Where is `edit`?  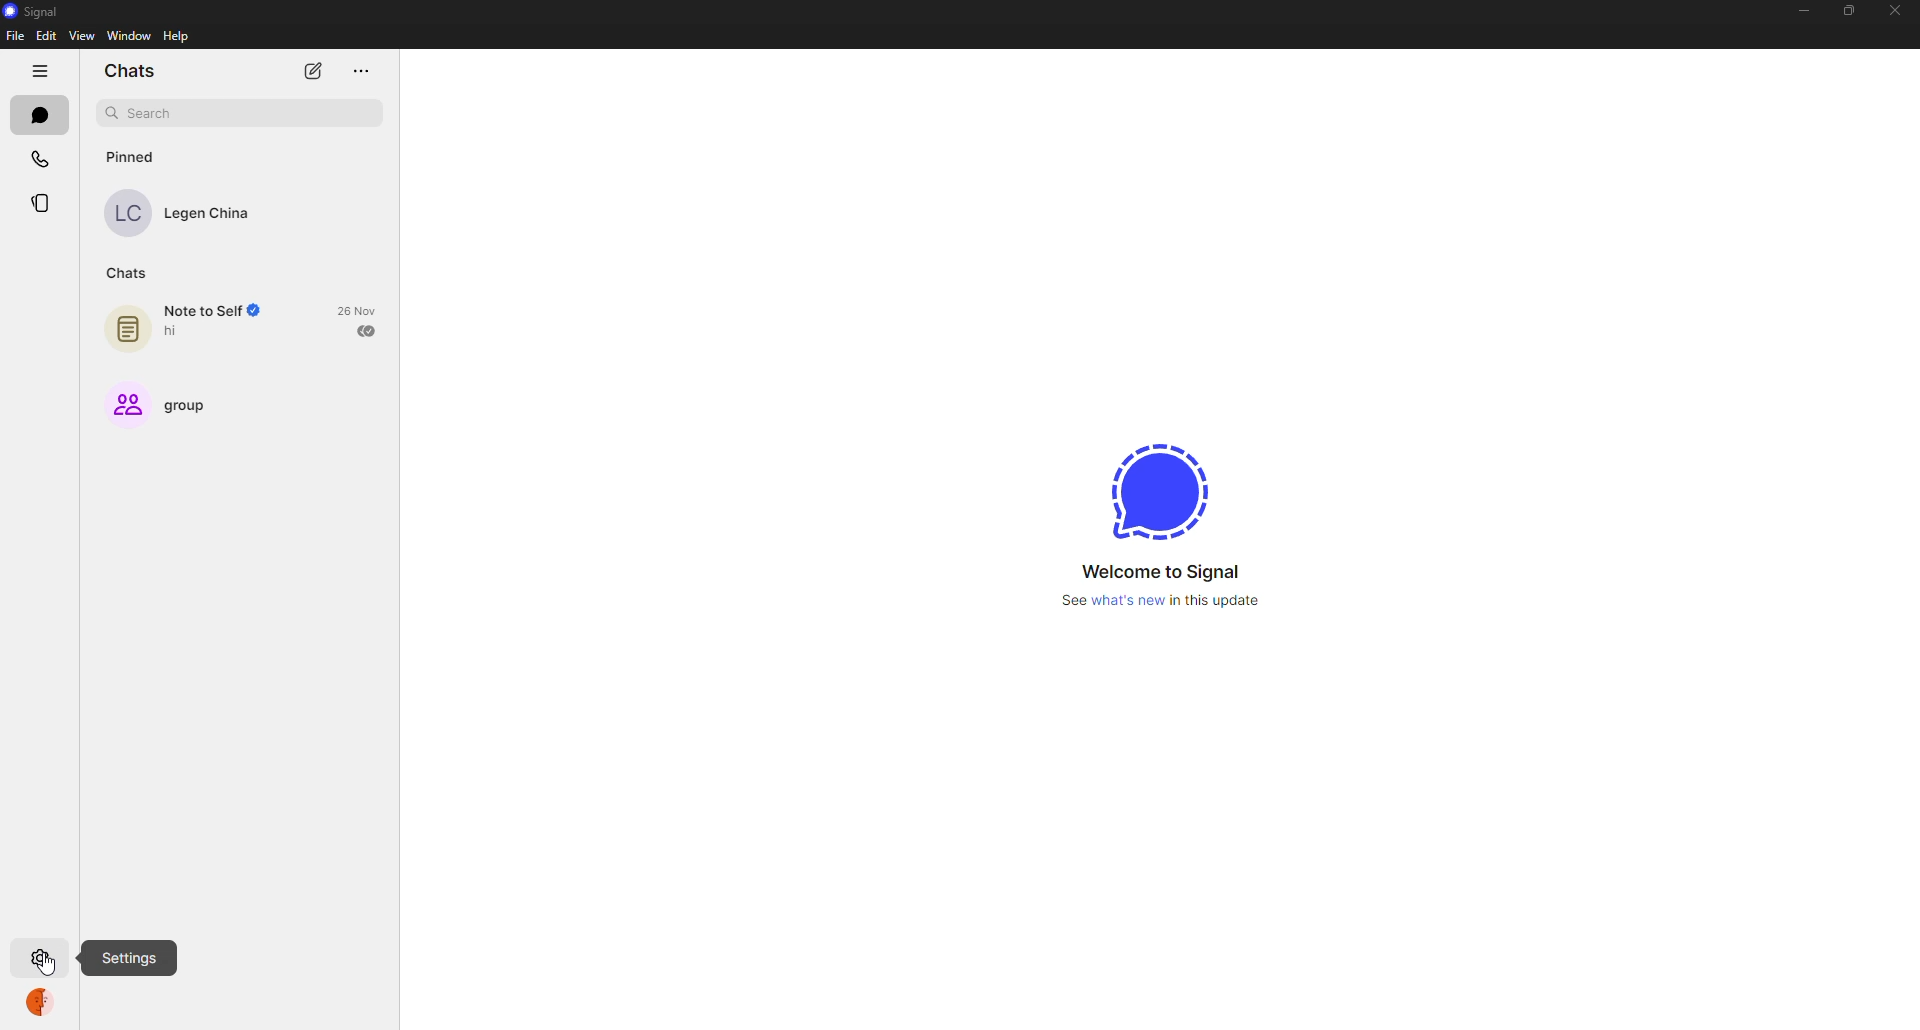 edit is located at coordinates (46, 35).